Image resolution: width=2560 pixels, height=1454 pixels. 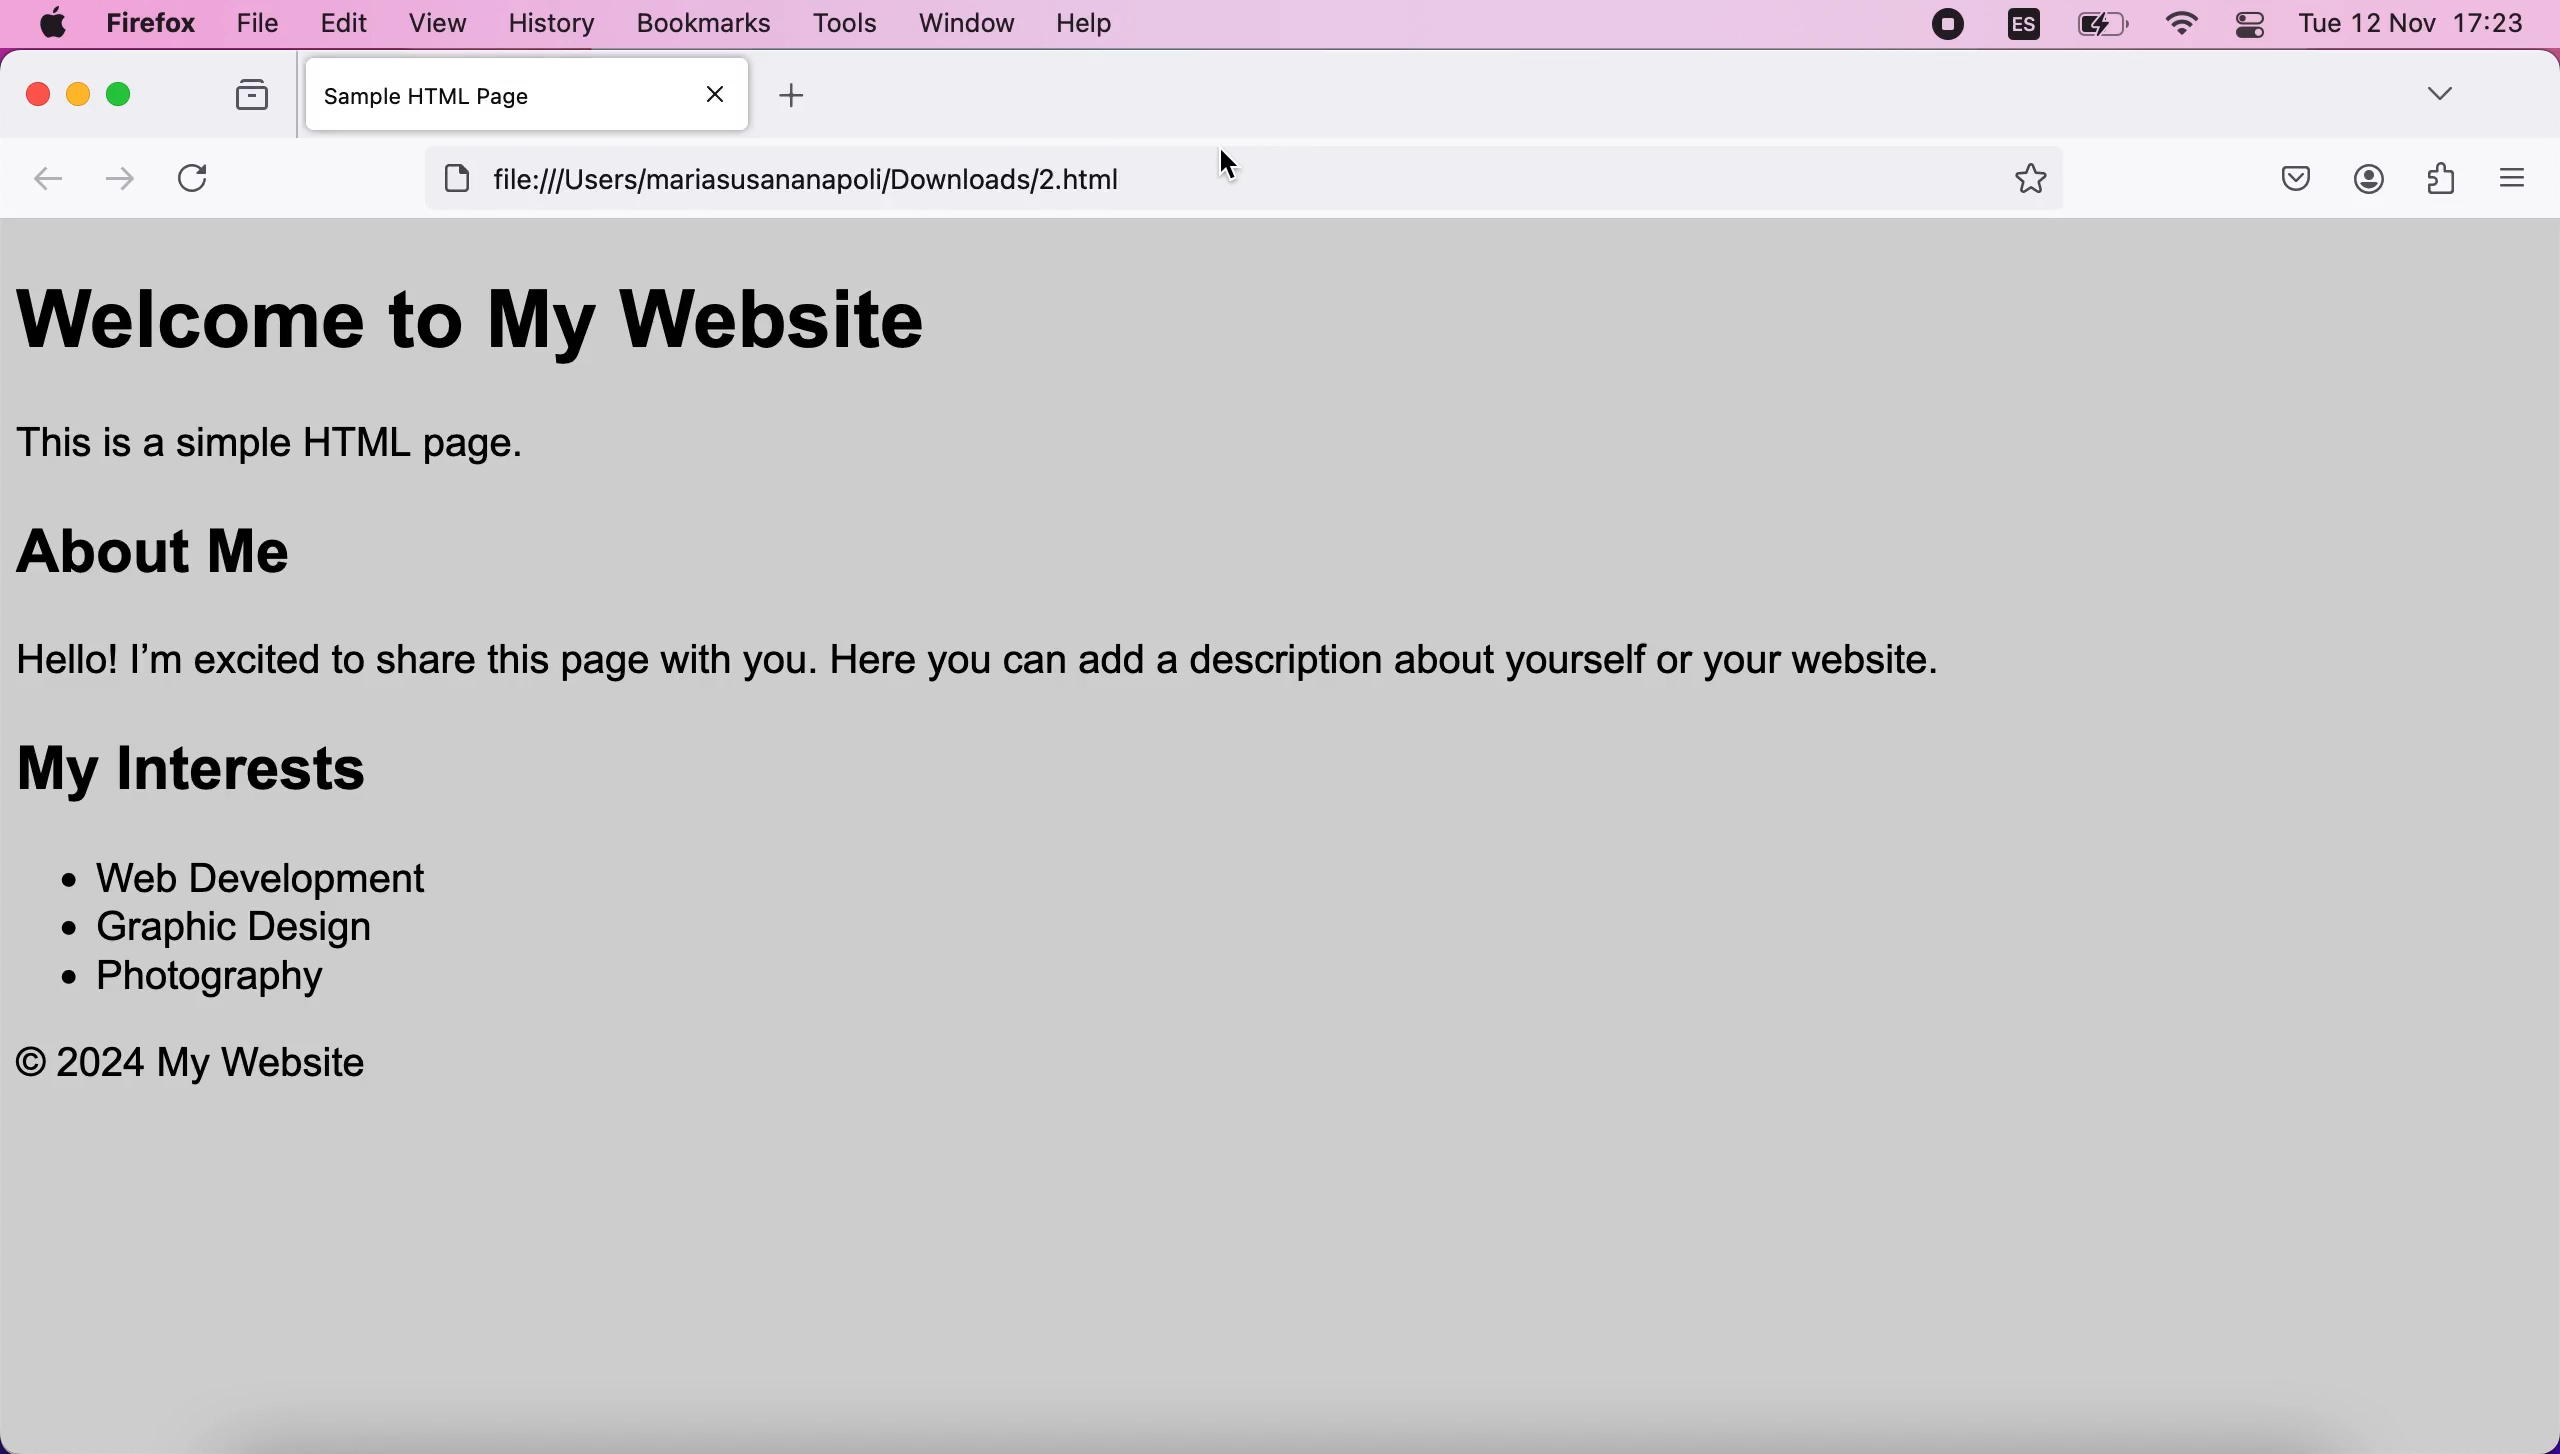 I want to click on backwards, so click(x=52, y=180).